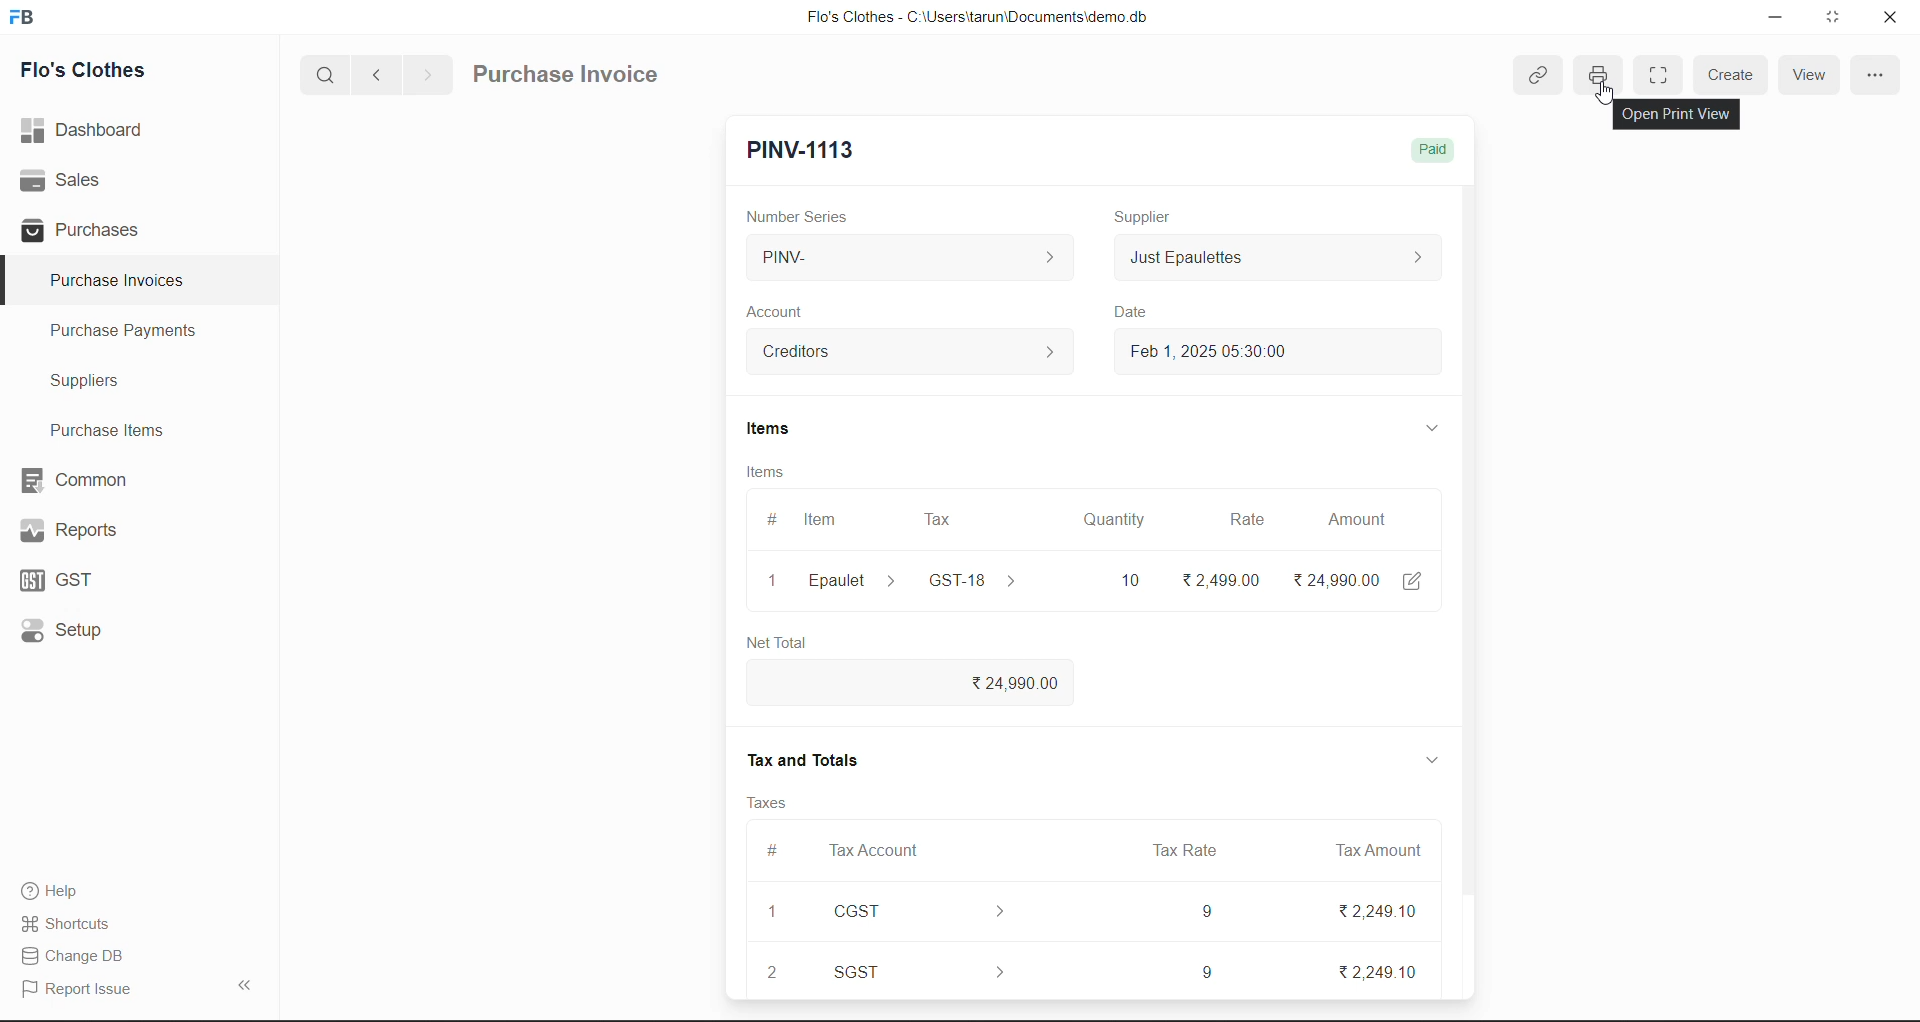 The width and height of the screenshot is (1920, 1022). Describe the element at coordinates (795, 314) in the screenshot. I see `Account` at that location.